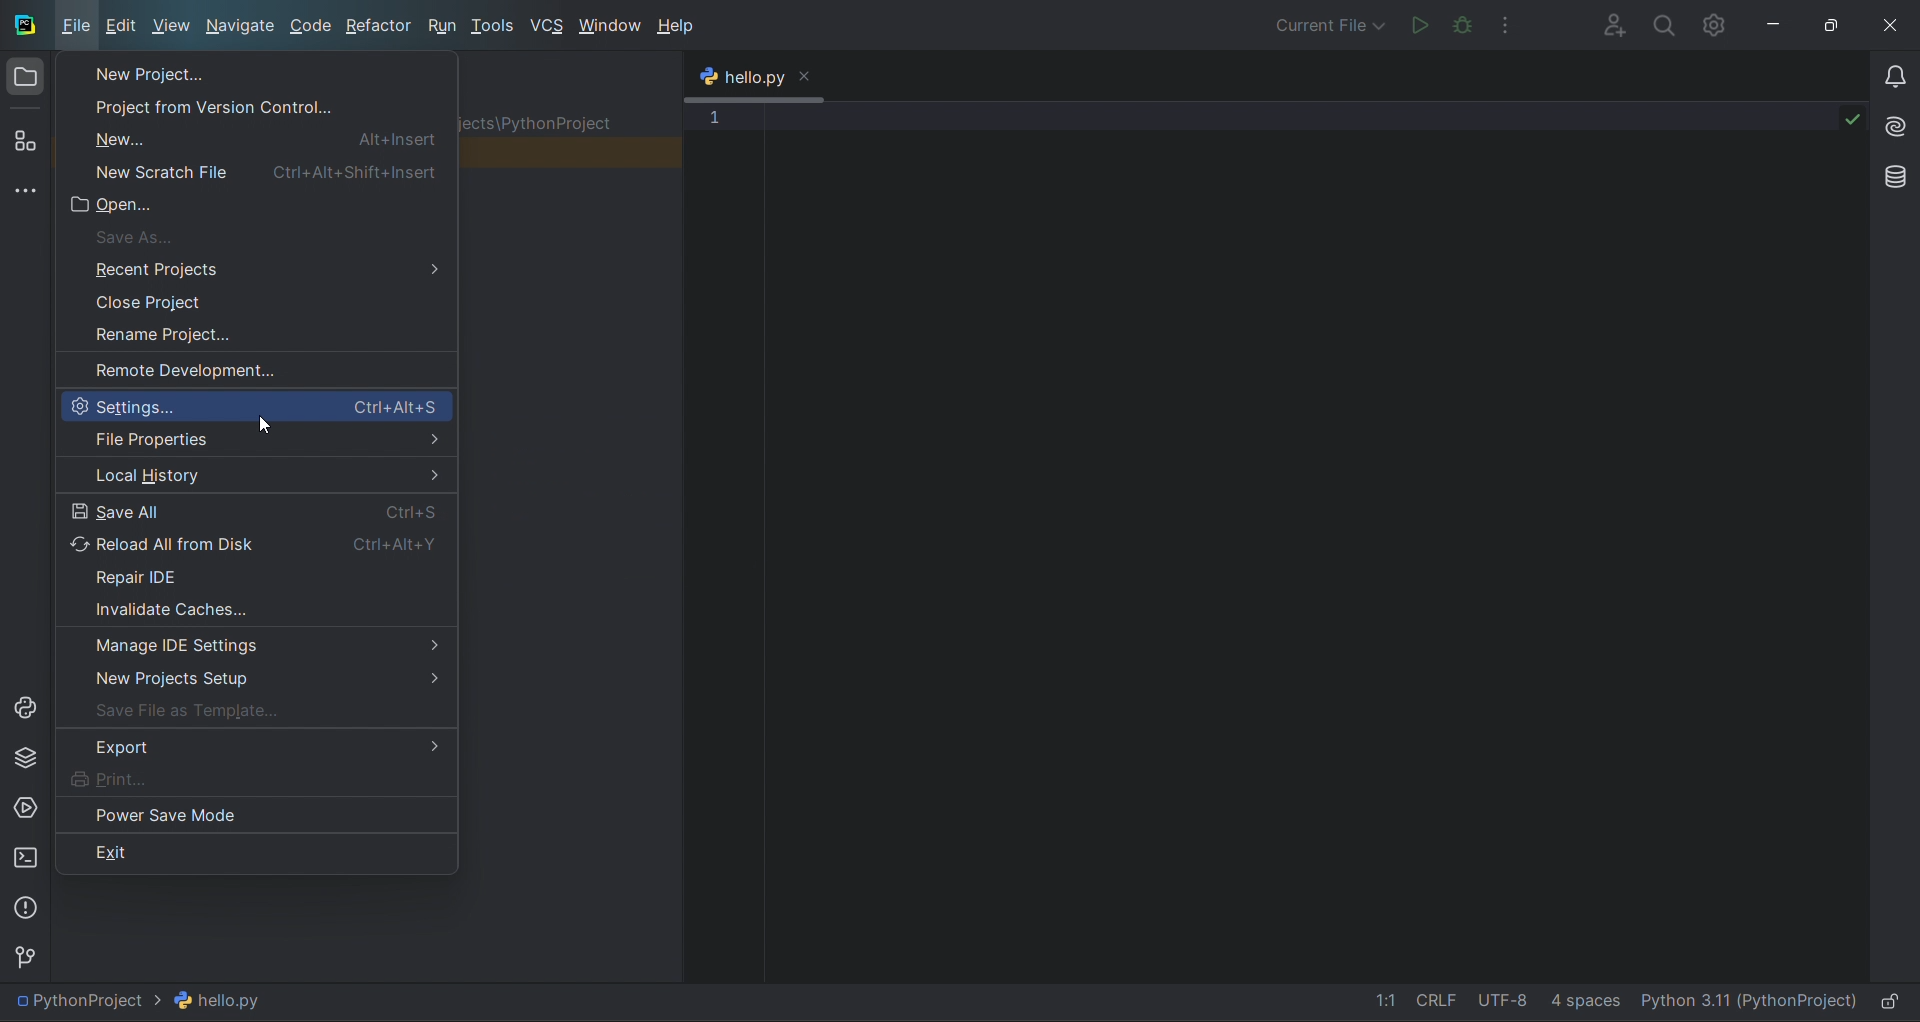 This screenshot has height=1022, width=1920. What do you see at coordinates (26, 188) in the screenshot?
I see `more tools` at bounding box center [26, 188].